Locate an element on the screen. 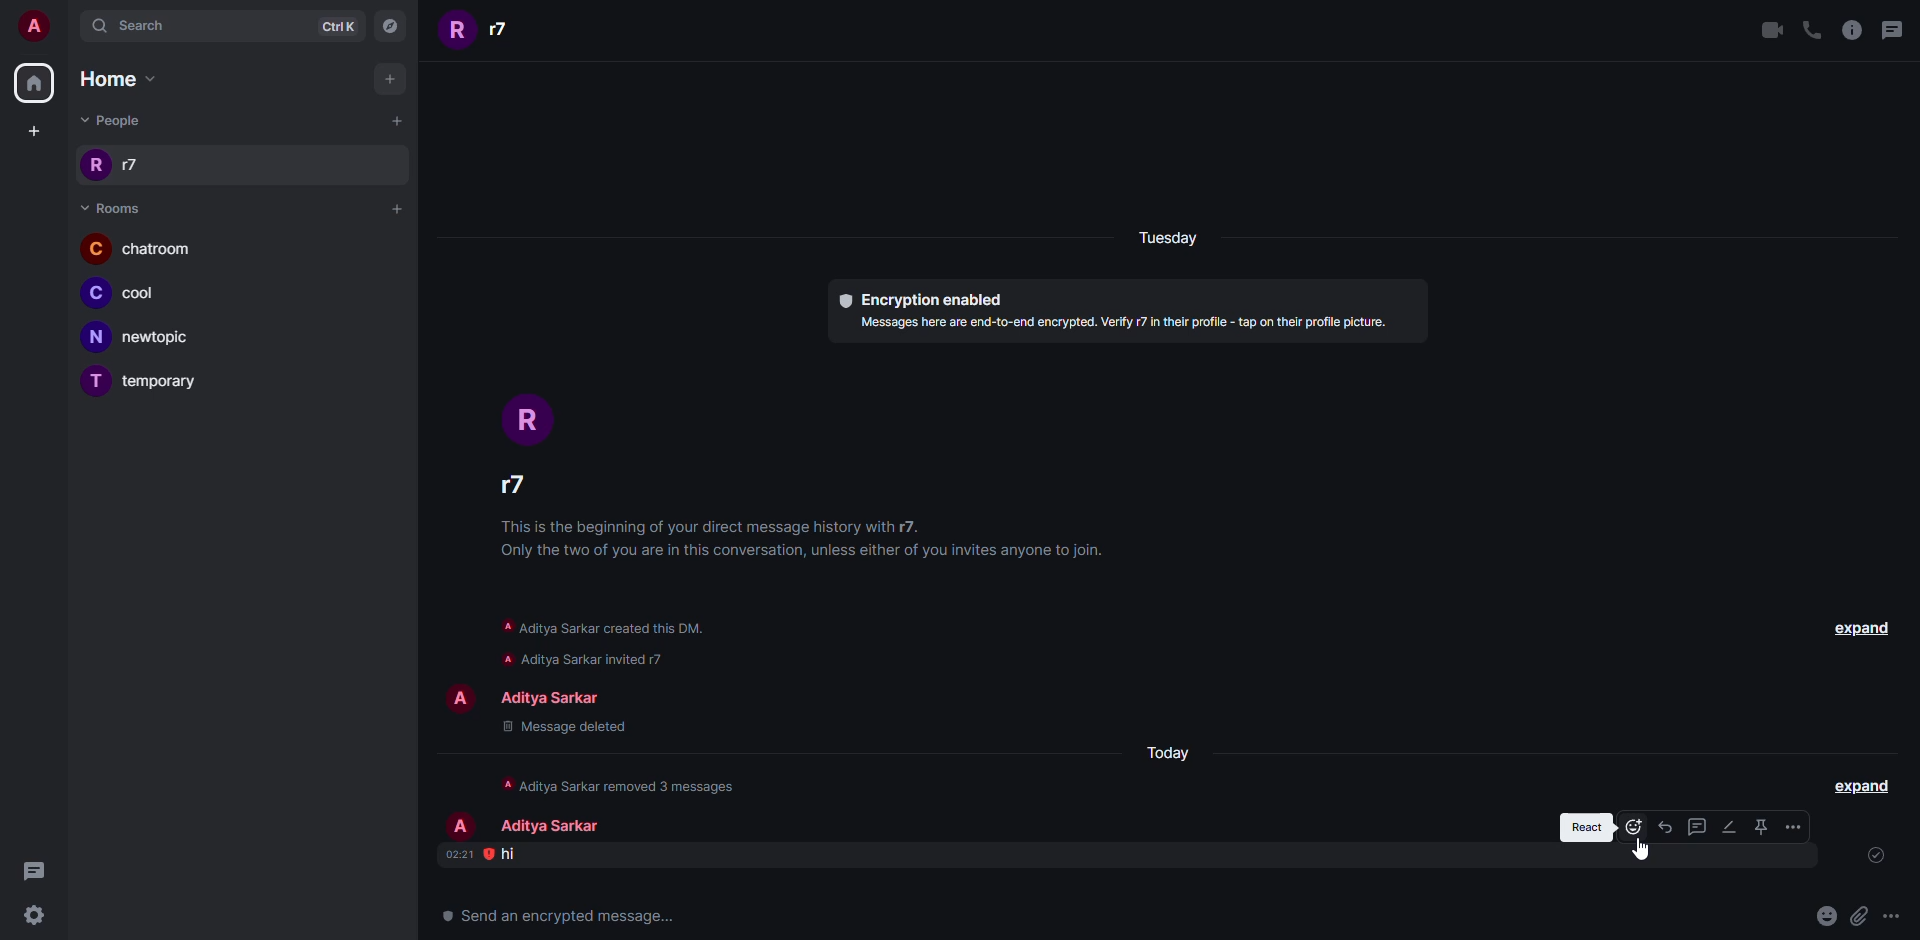 This screenshot has height=940, width=1920. text is located at coordinates (567, 915).